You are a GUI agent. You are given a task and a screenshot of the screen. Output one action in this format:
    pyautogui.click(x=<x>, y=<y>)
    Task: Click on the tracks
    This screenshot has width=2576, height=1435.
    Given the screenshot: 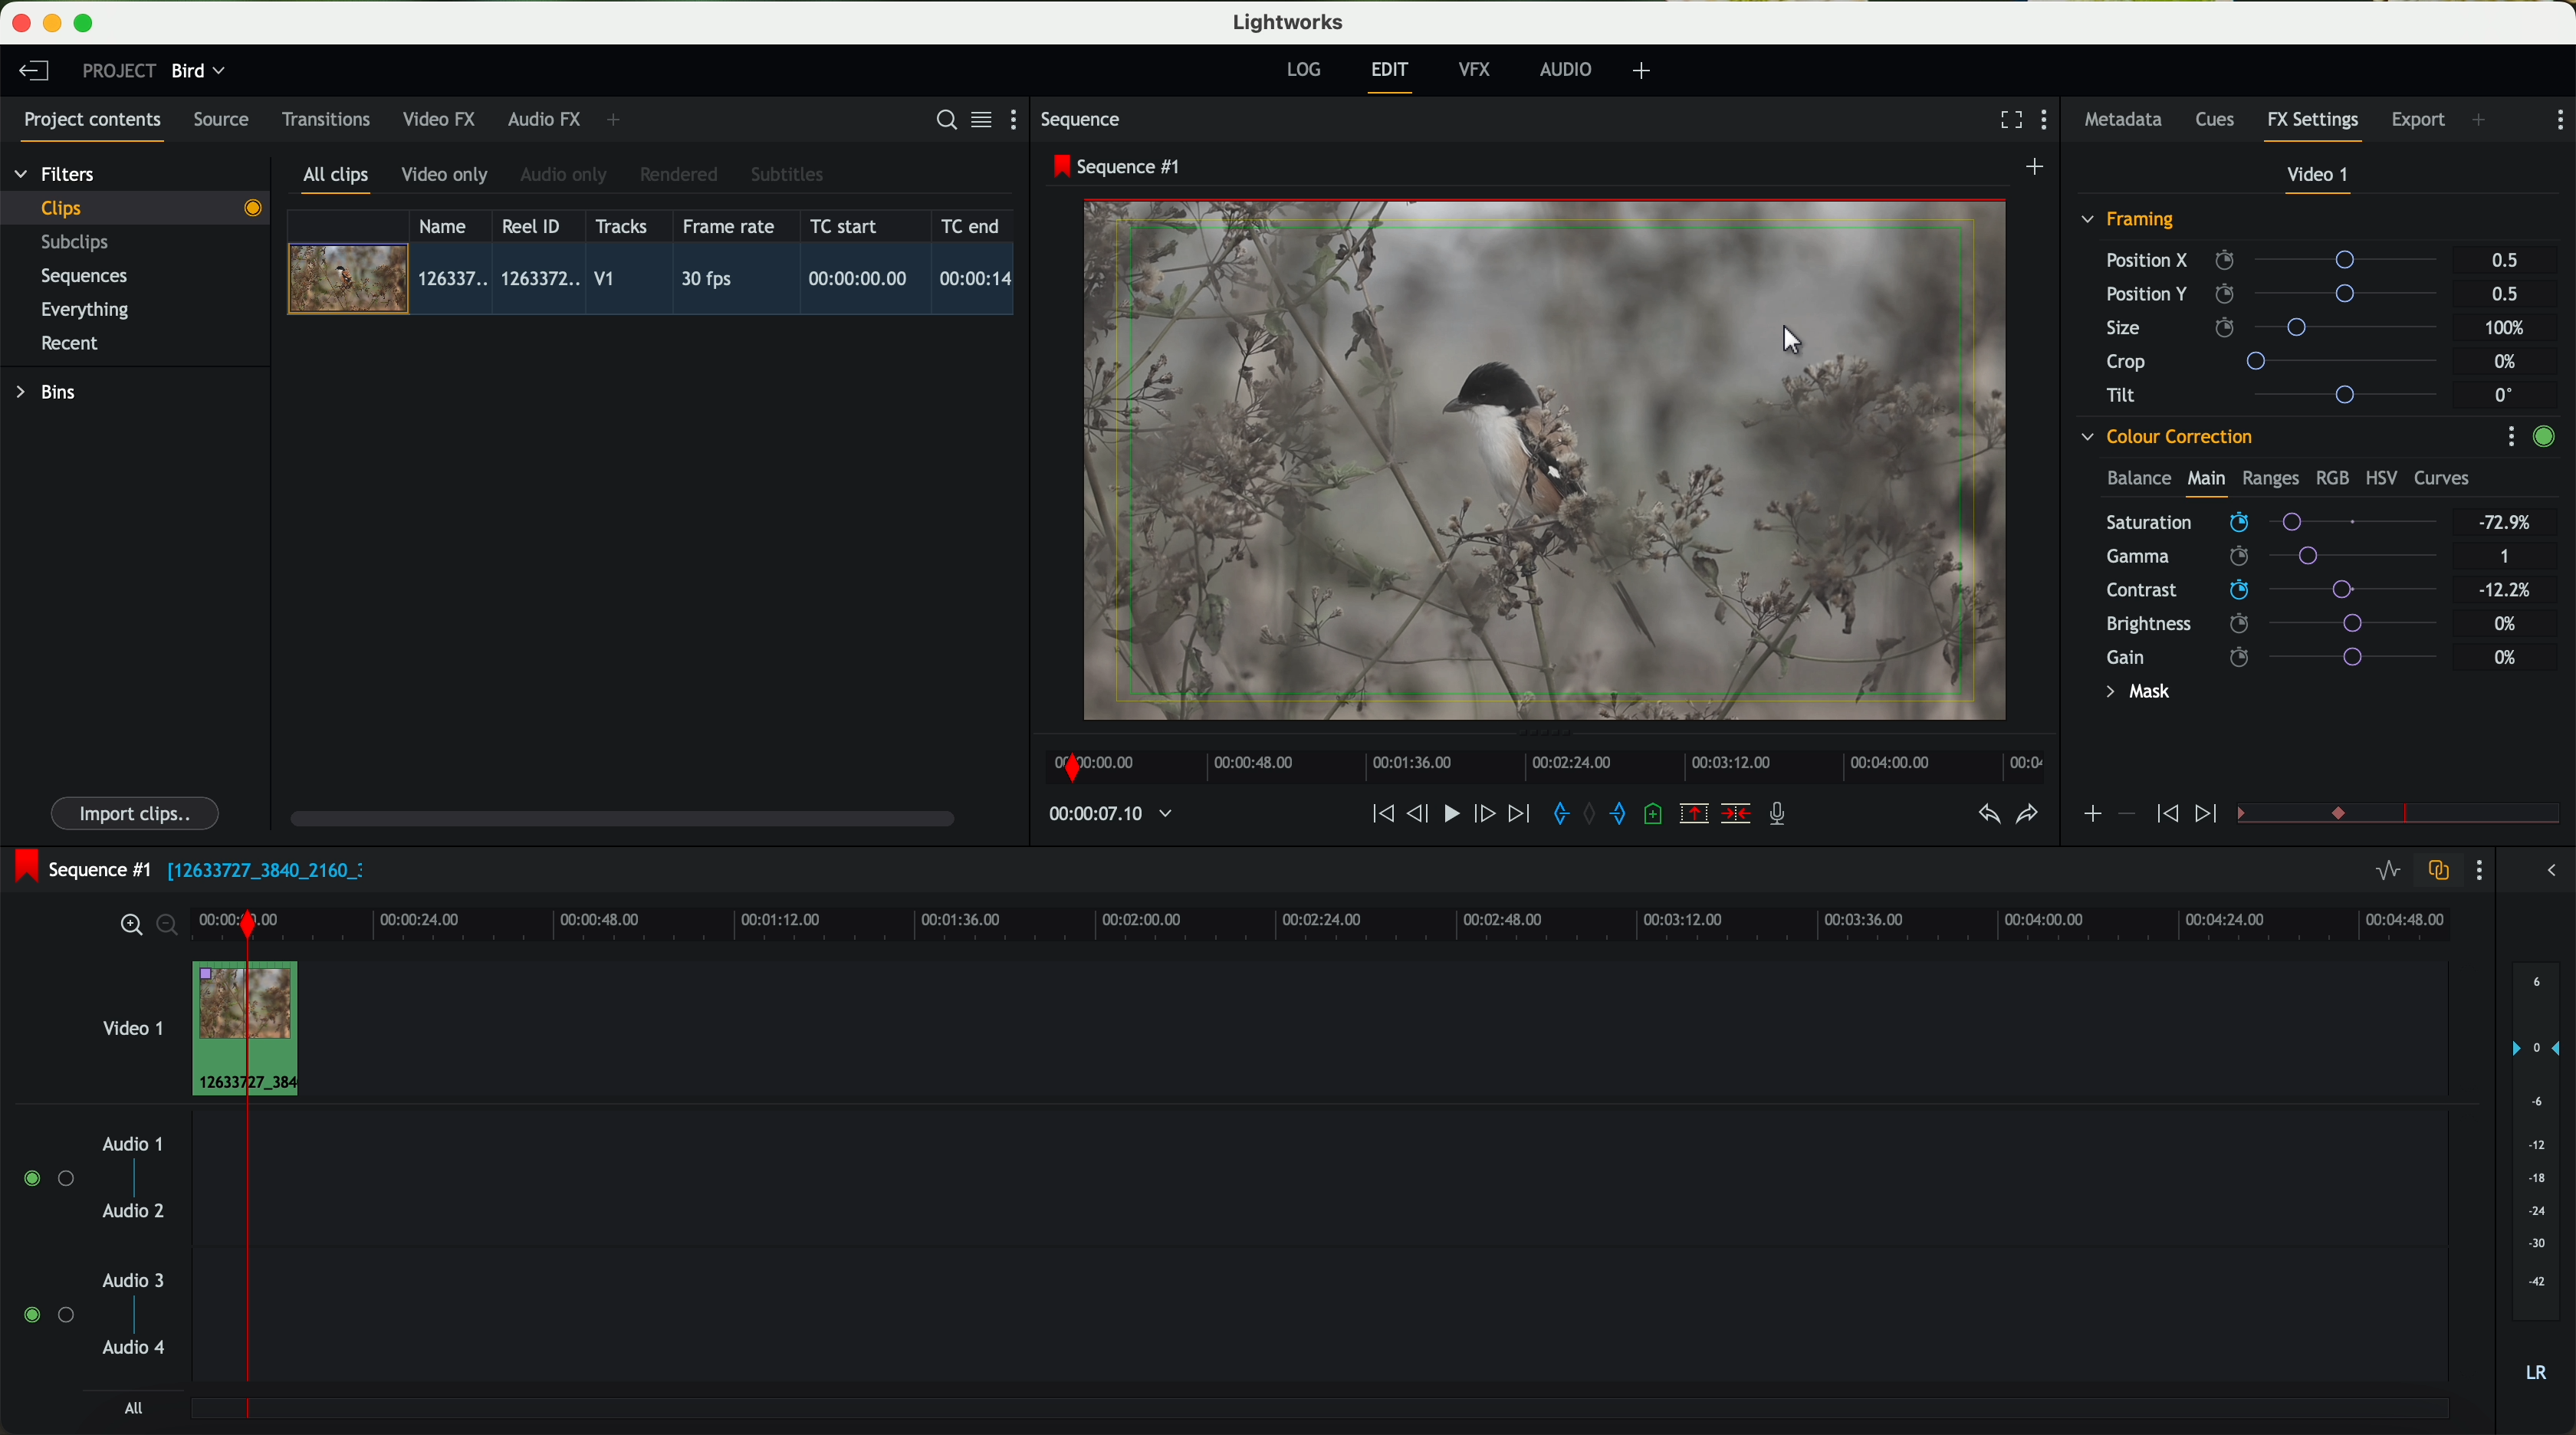 What is the action you would take?
    pyautogui.click(x=618, y=227)
    